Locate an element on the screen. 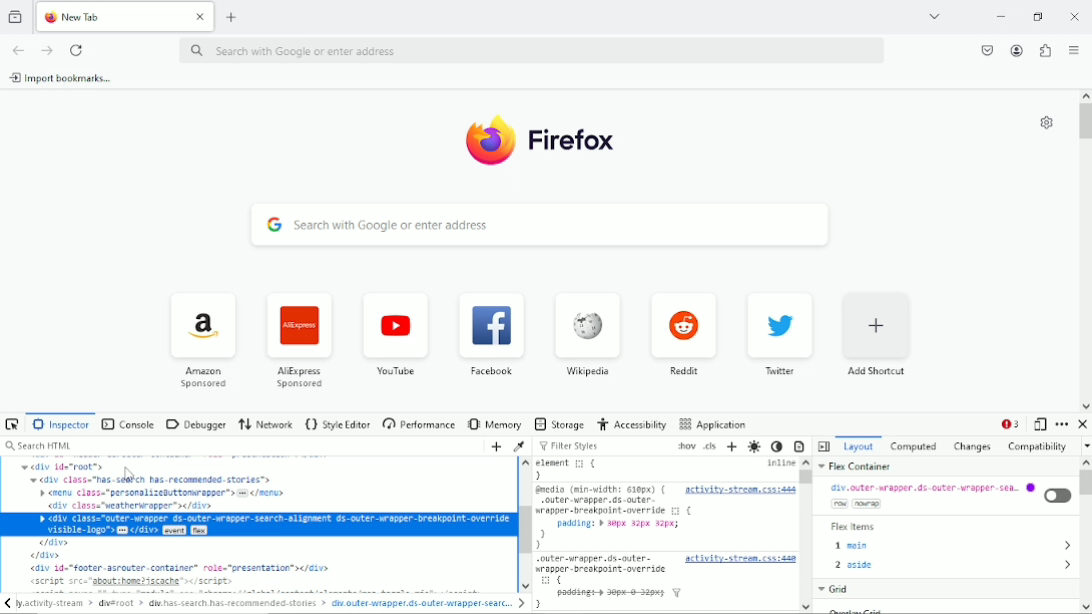  Previous is located at coordinates (7, 605).